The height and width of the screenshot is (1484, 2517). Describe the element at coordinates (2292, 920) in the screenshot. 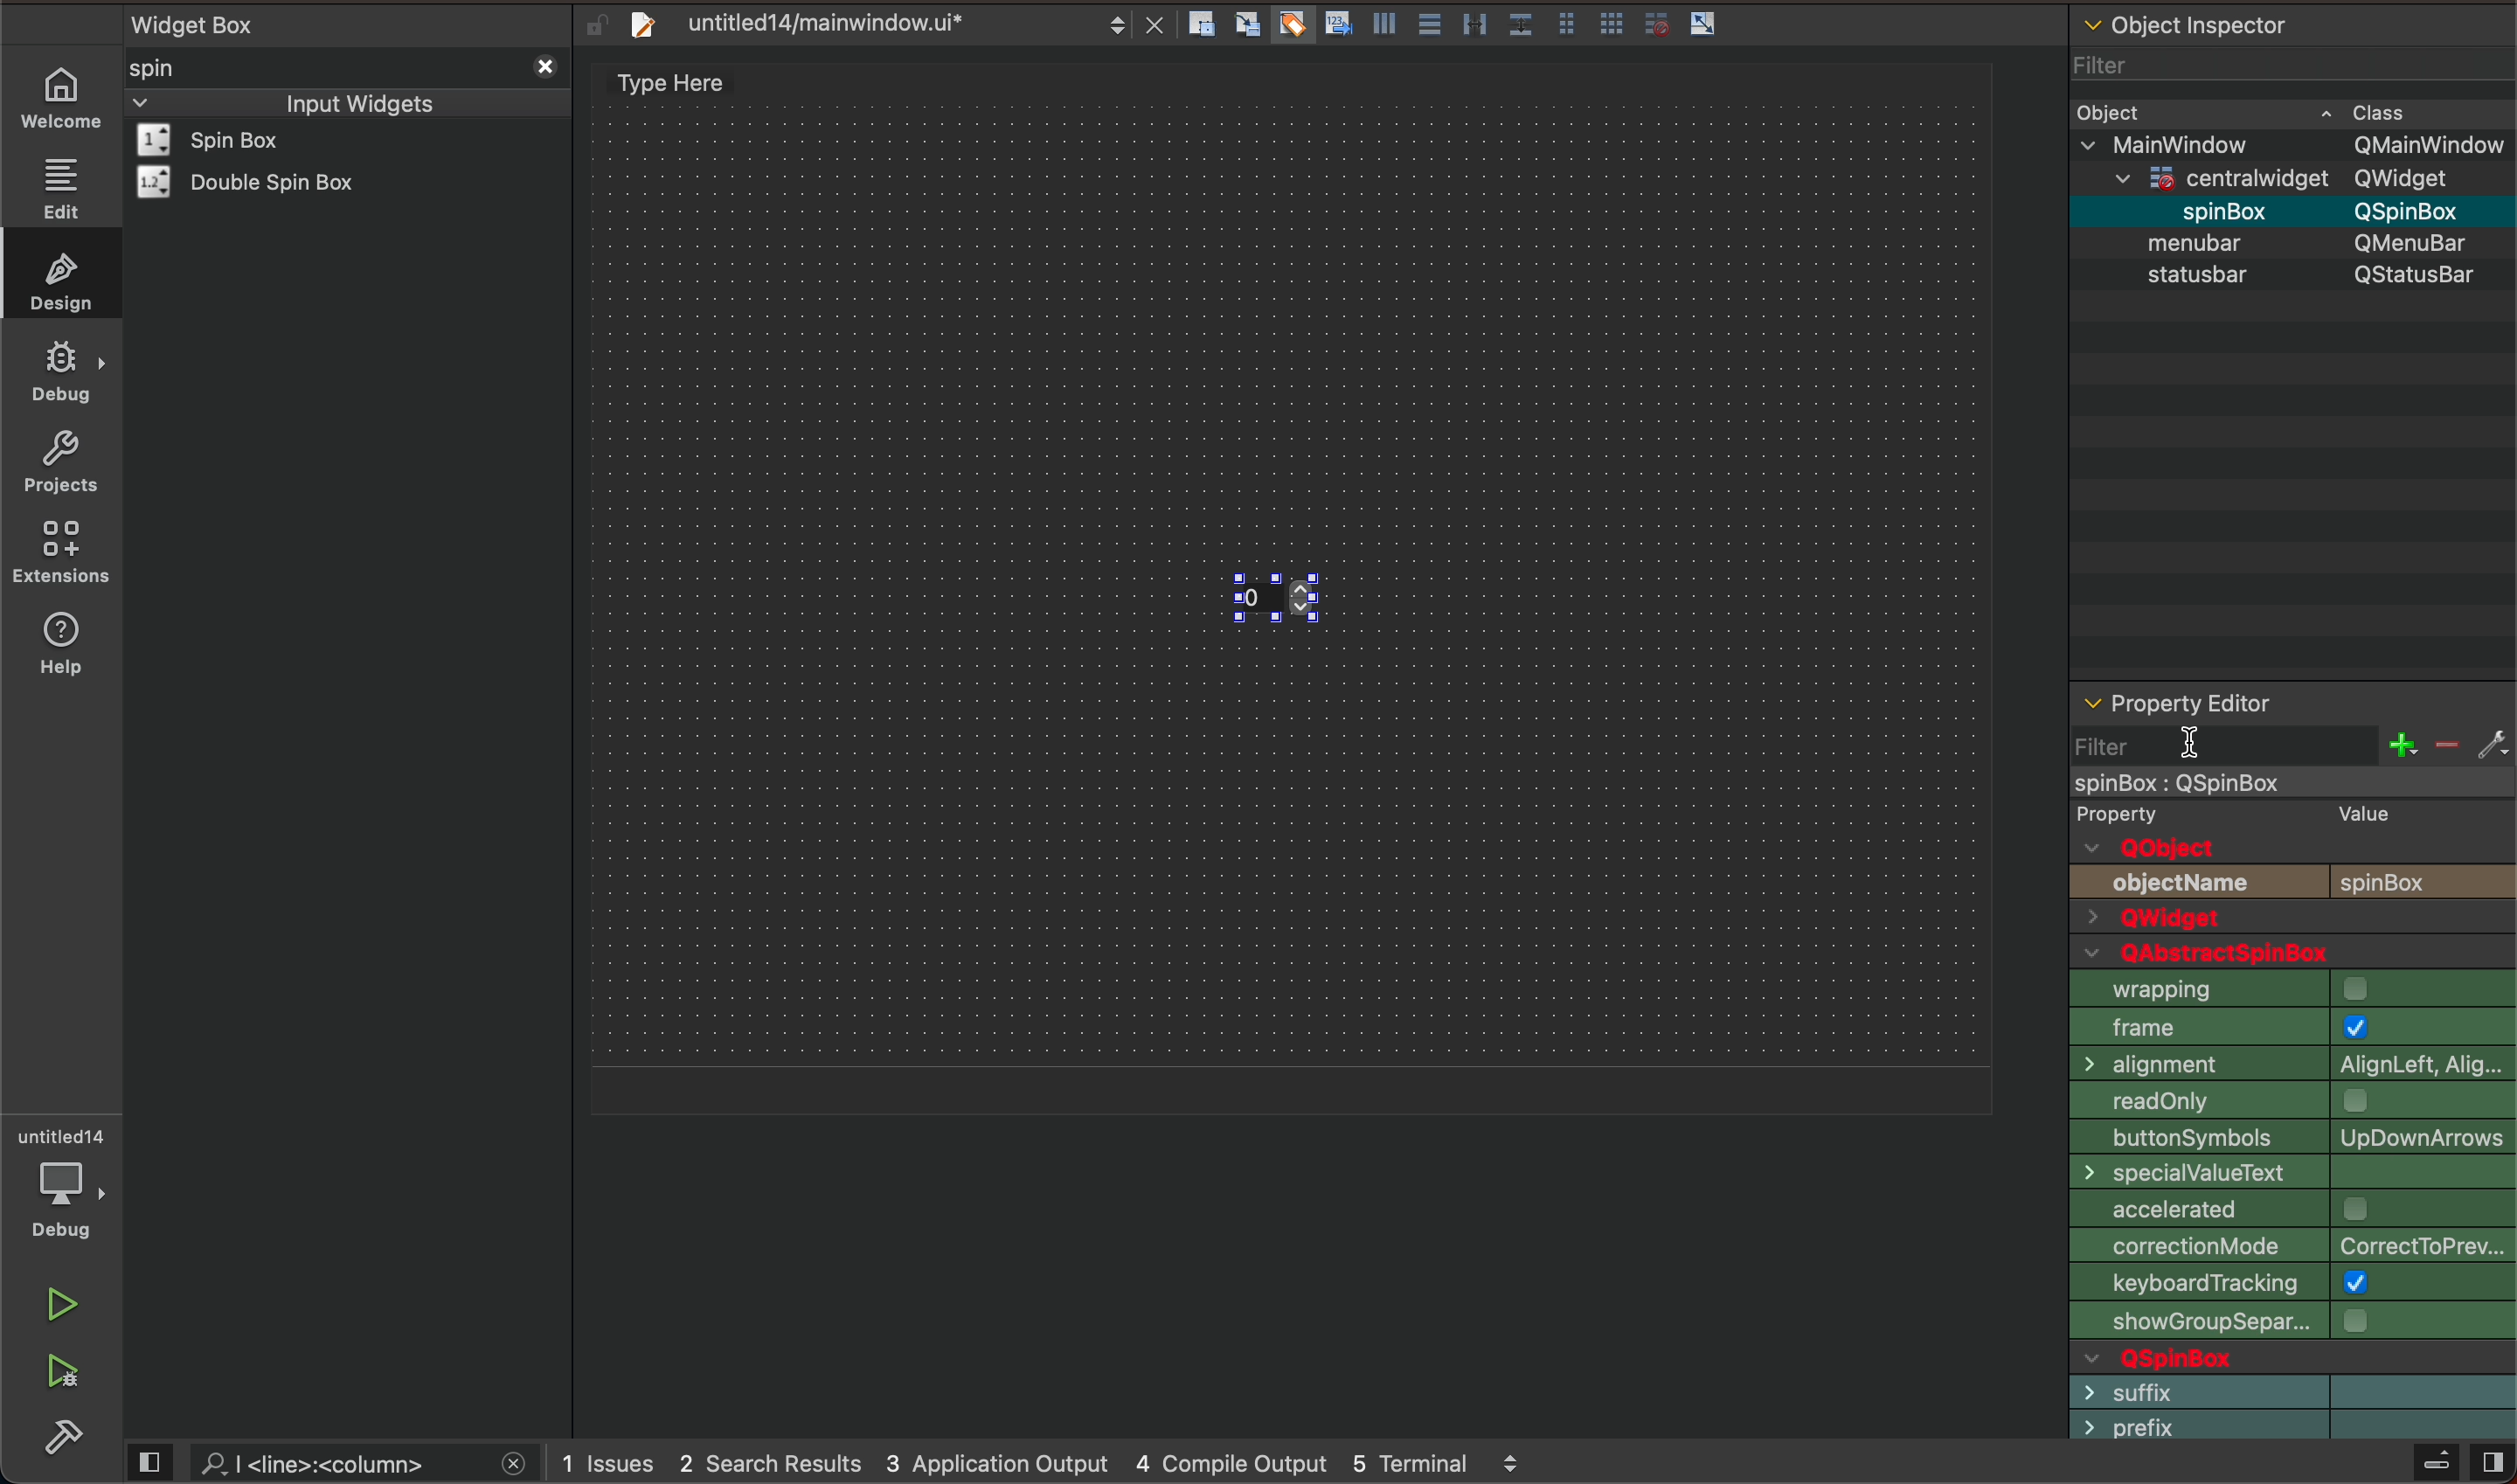

I see `qwidget` at that location.